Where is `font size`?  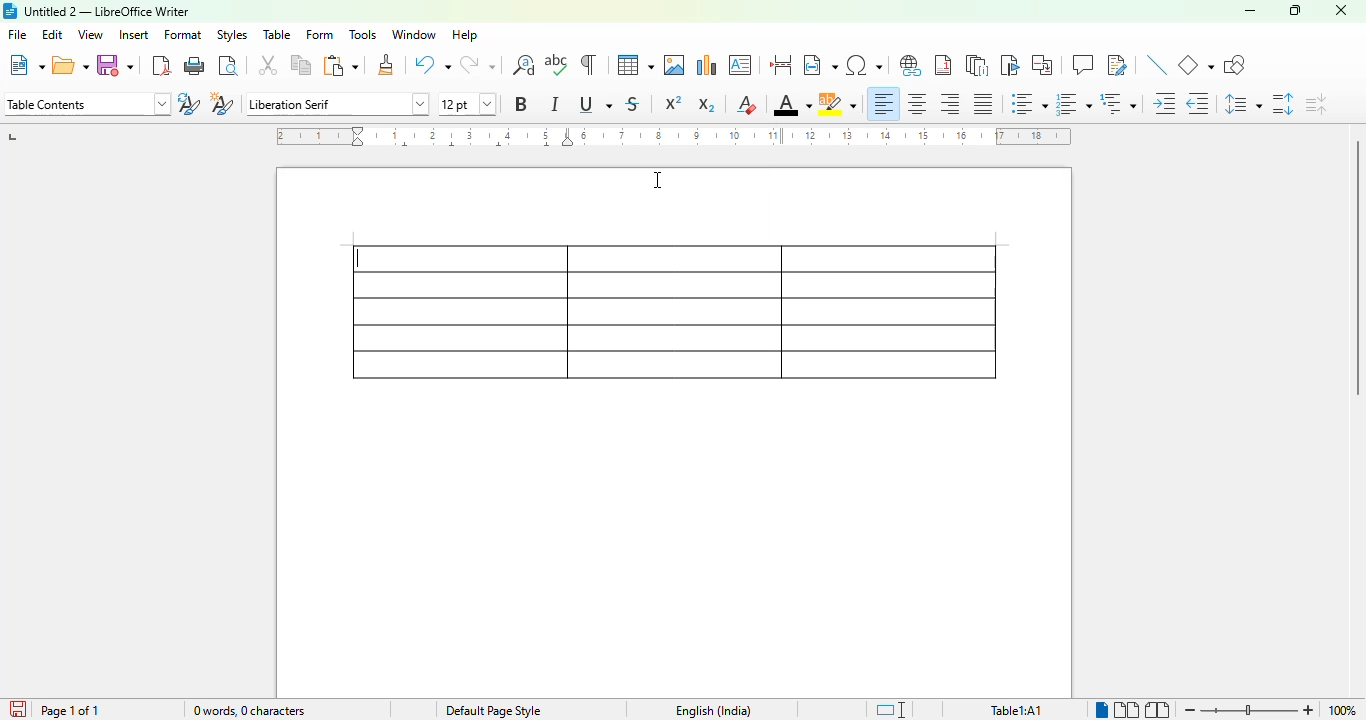 font size is located at coordinates (466, 104).